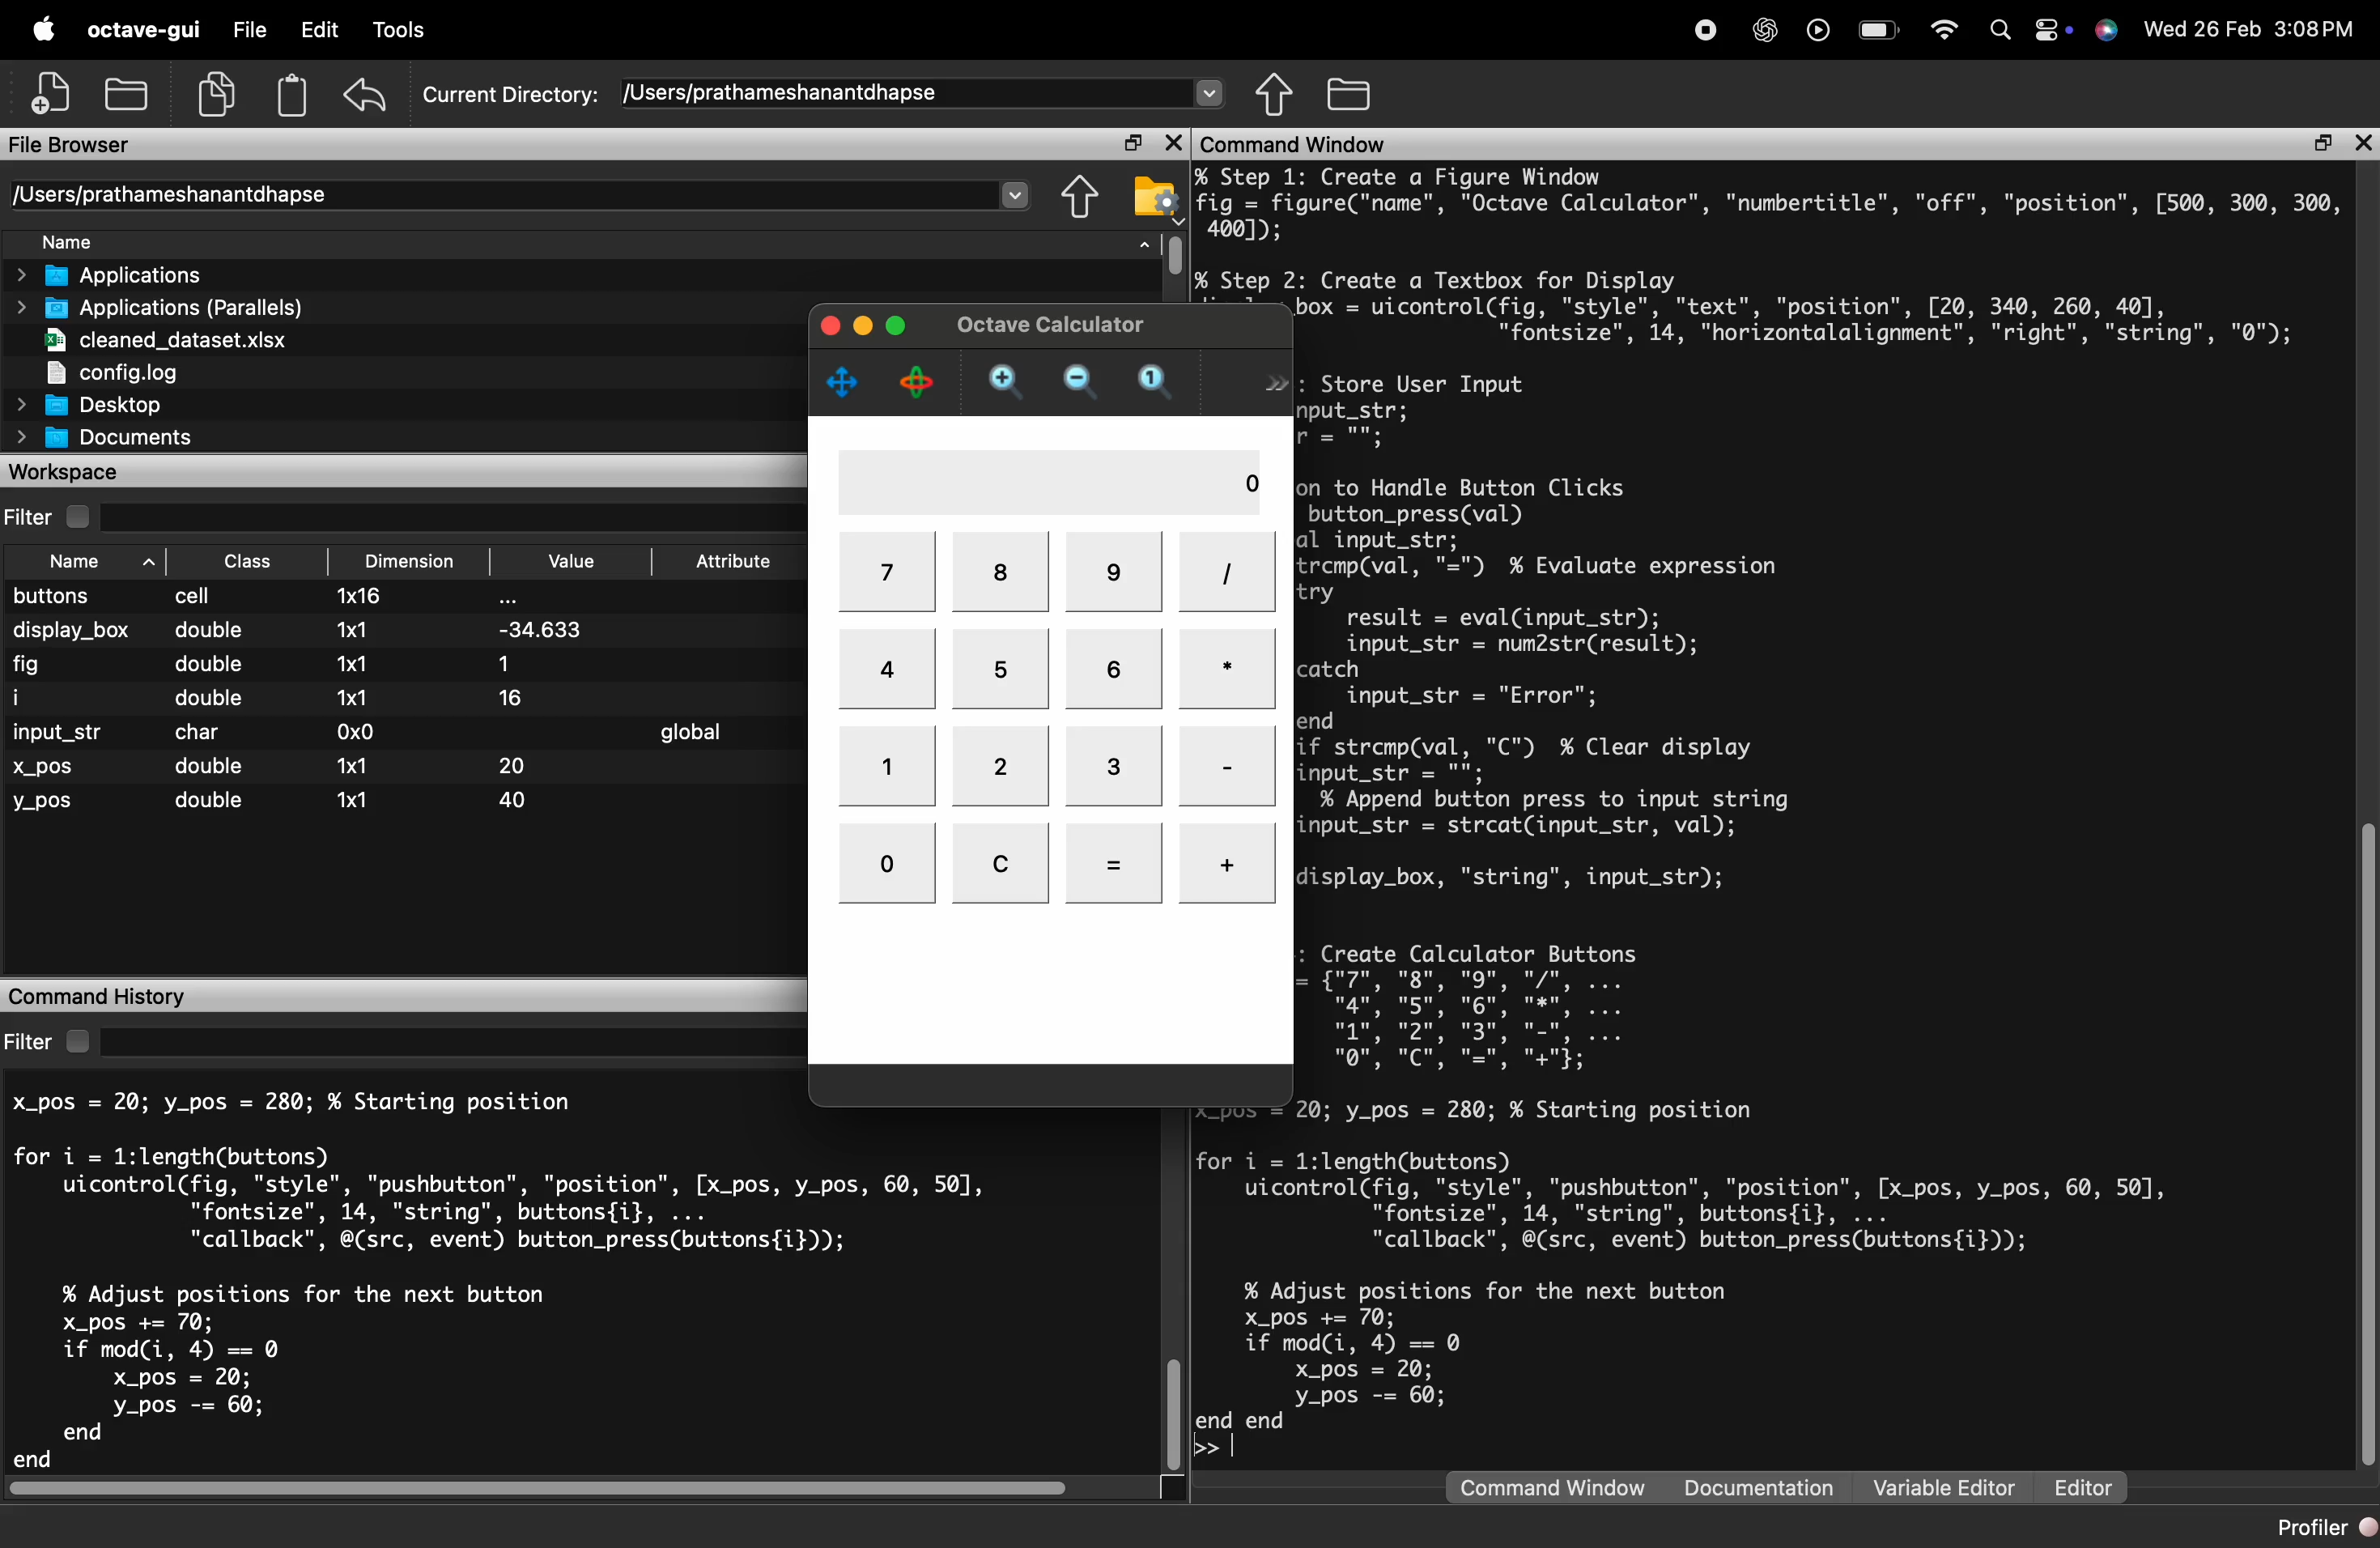  What do you see at coordinates (514, 698) in the screenshot?
I see `16` at bounding box center [514, 698].